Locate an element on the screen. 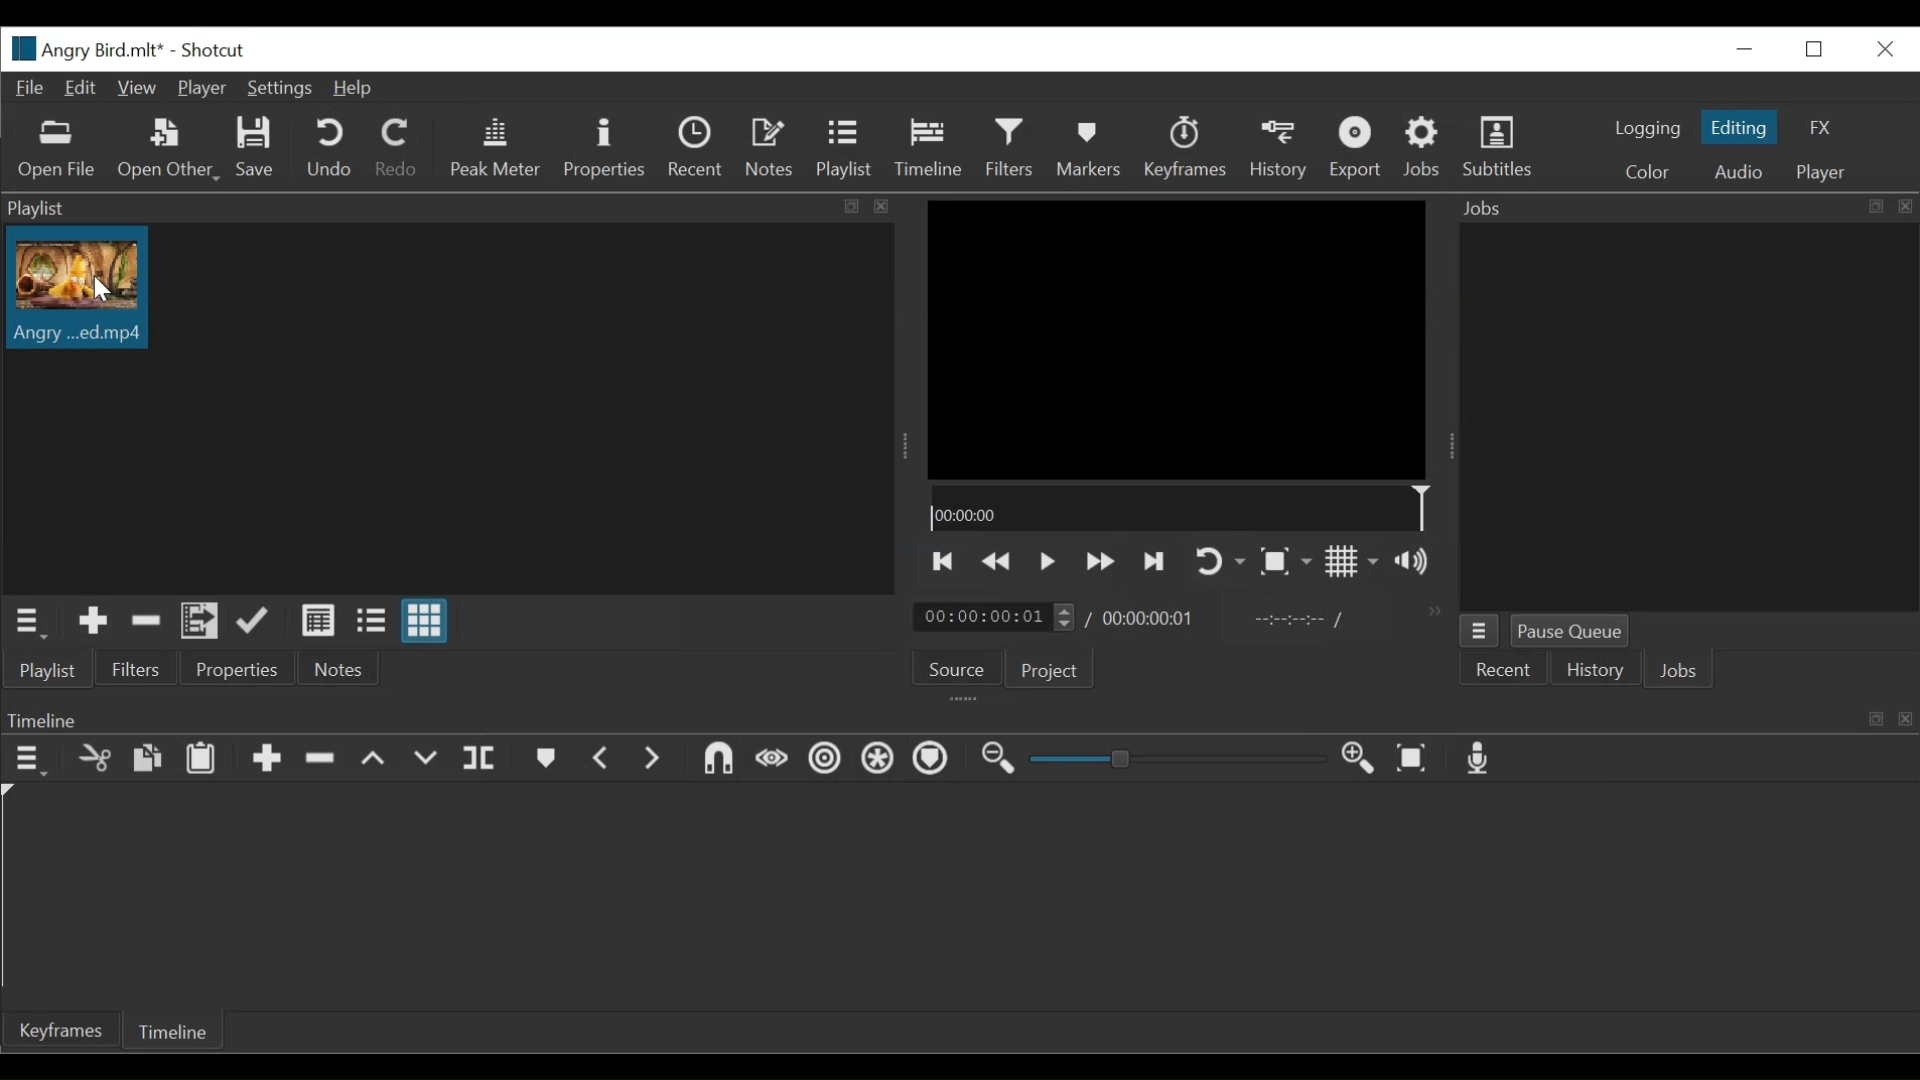  logging is located at coordinates (1649, 130).